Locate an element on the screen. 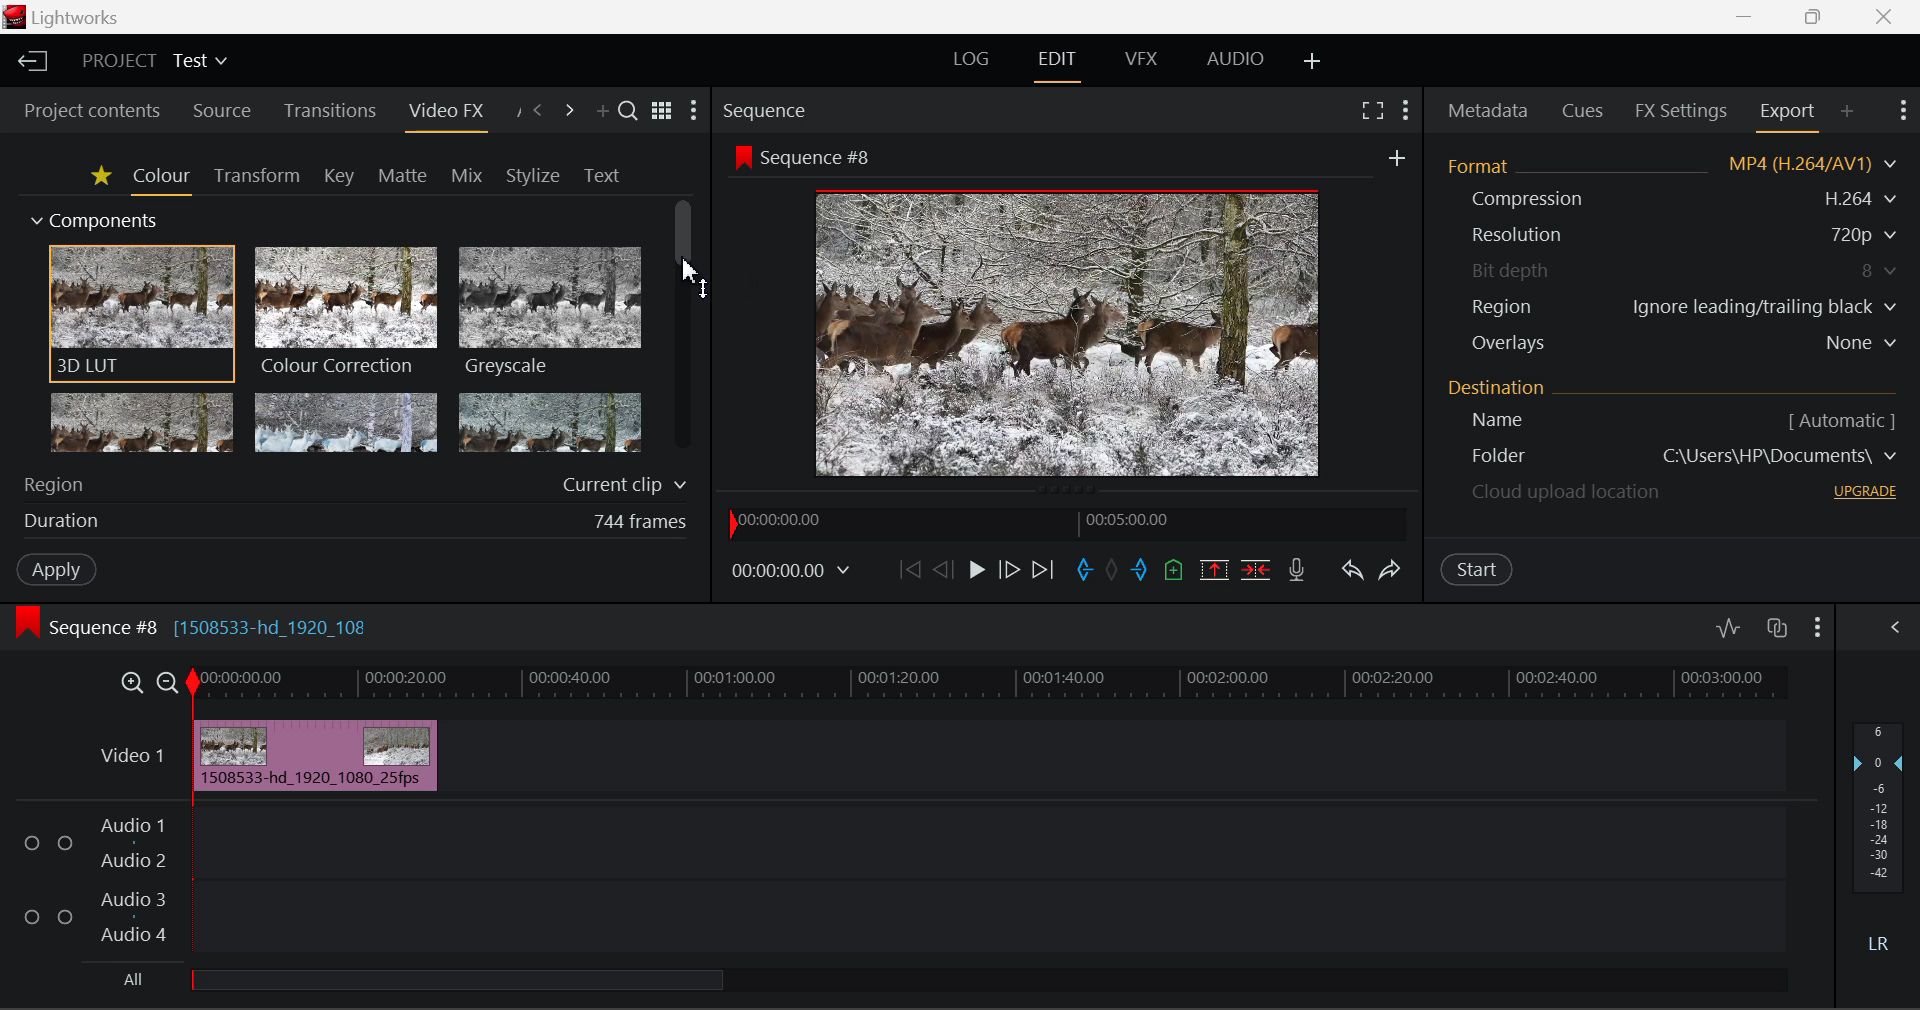 The height and width of the screenshot is (1010, 1920). Transform is located at coordinates (253, 174).